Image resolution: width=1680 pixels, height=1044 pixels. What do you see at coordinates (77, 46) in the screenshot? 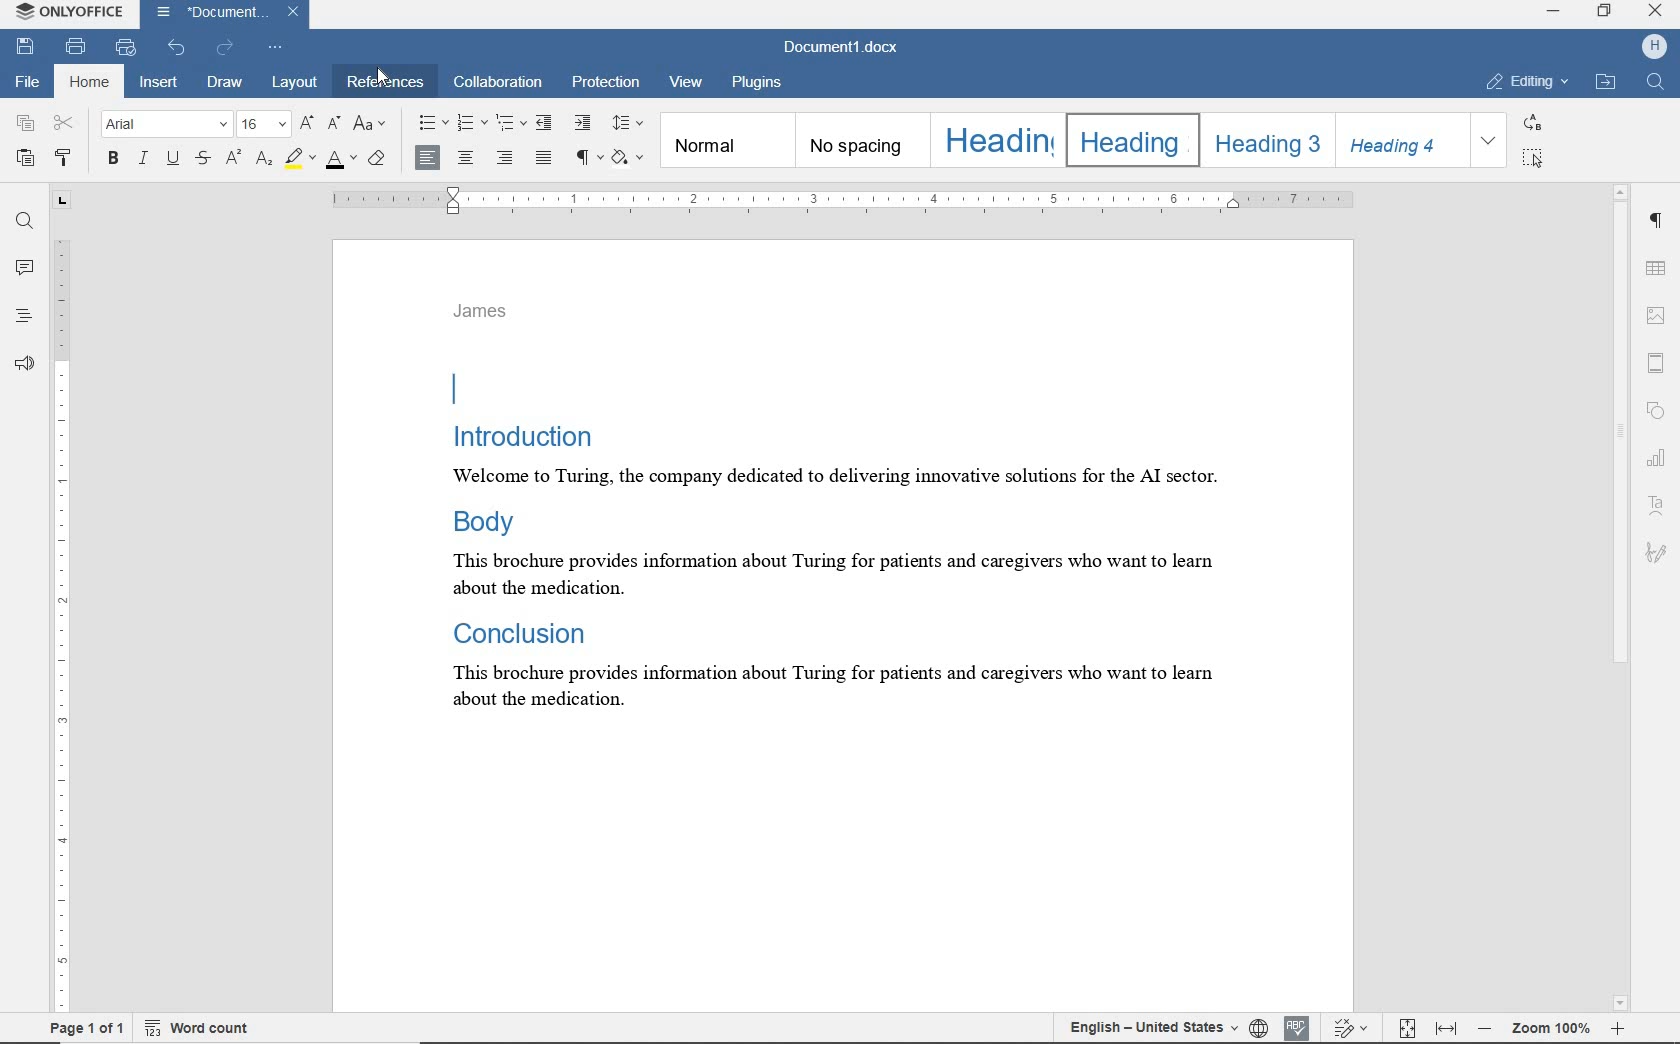
I see `print` at bounding box center [77, 46].